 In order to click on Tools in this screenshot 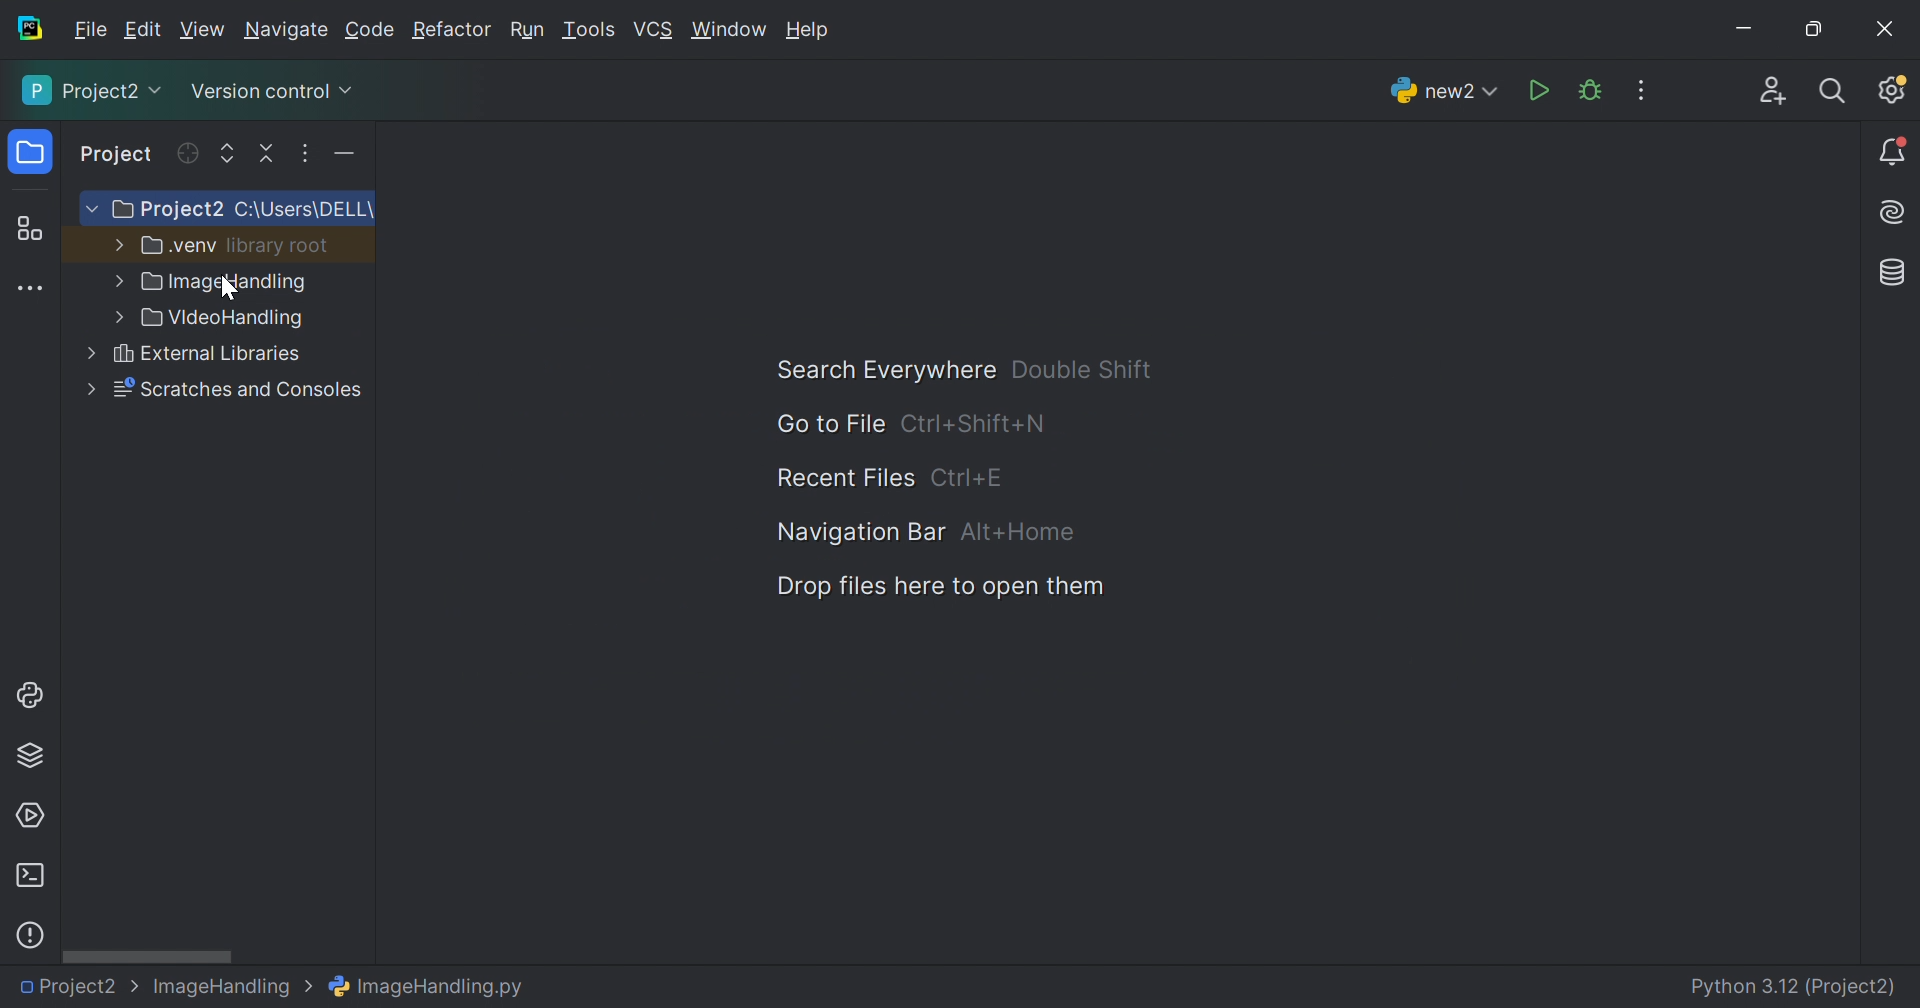, I will do `click(587, 30)`.